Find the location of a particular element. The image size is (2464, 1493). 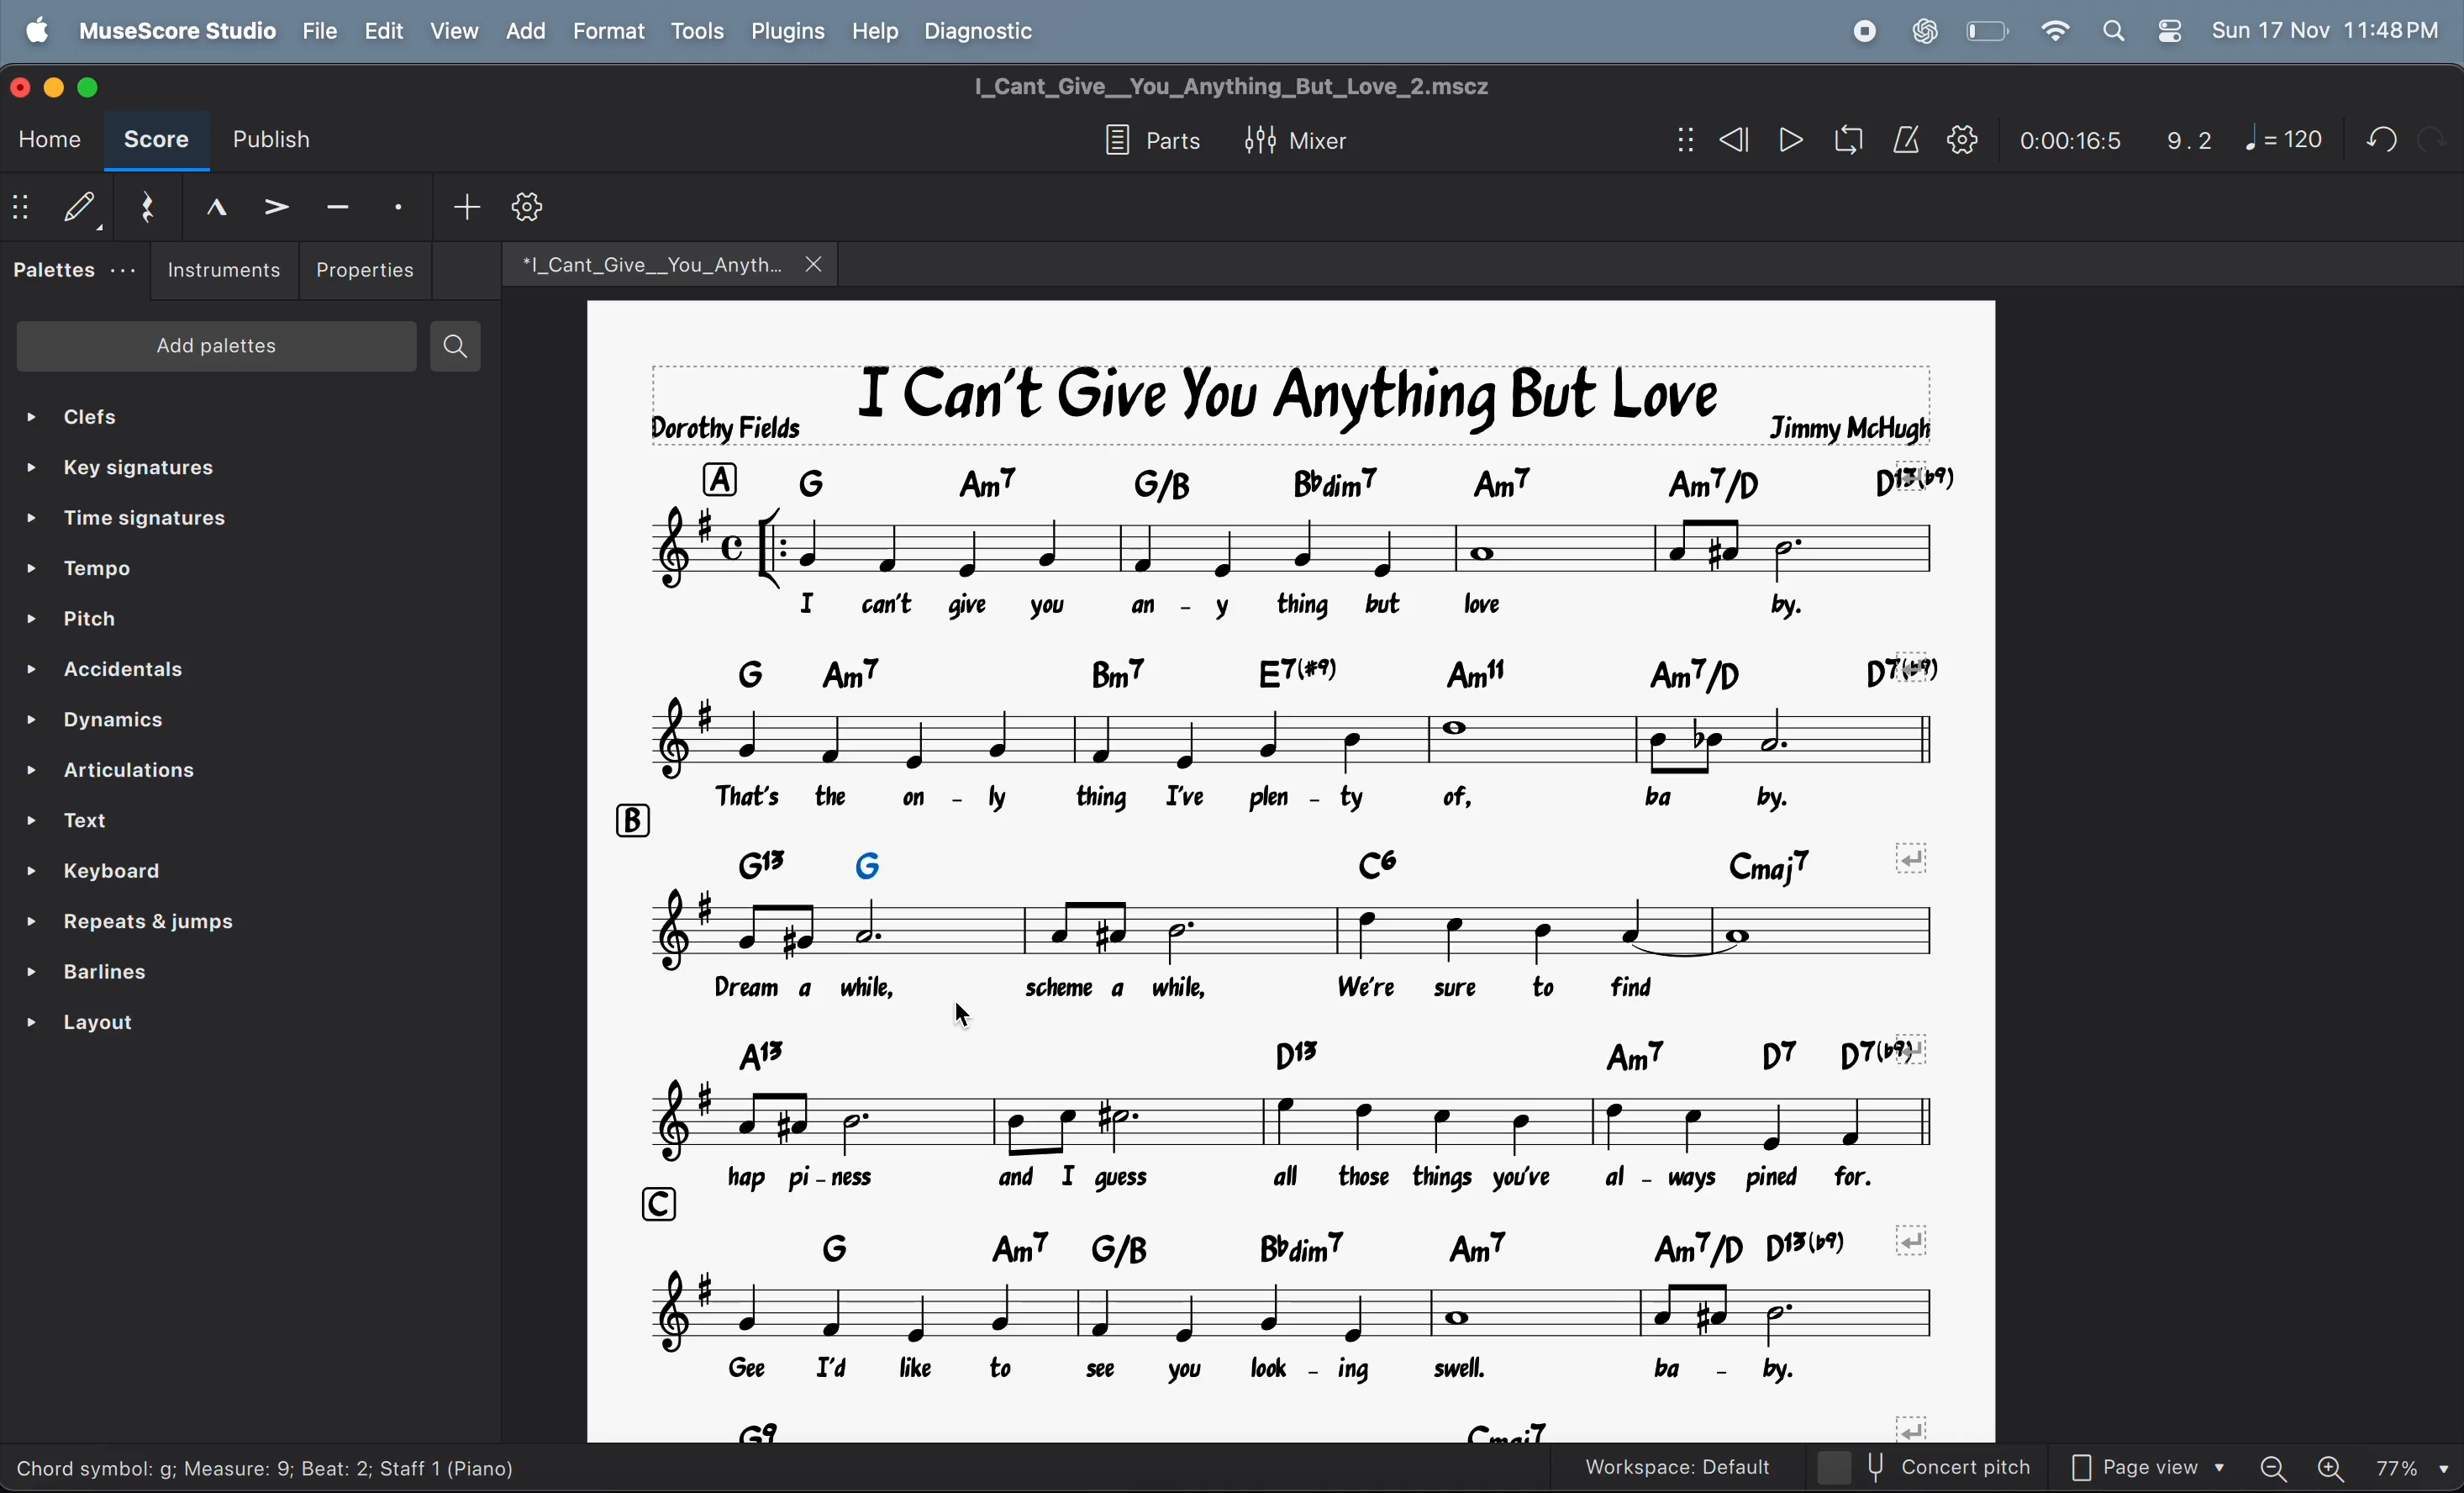

view is located at coordinates (455, 32).